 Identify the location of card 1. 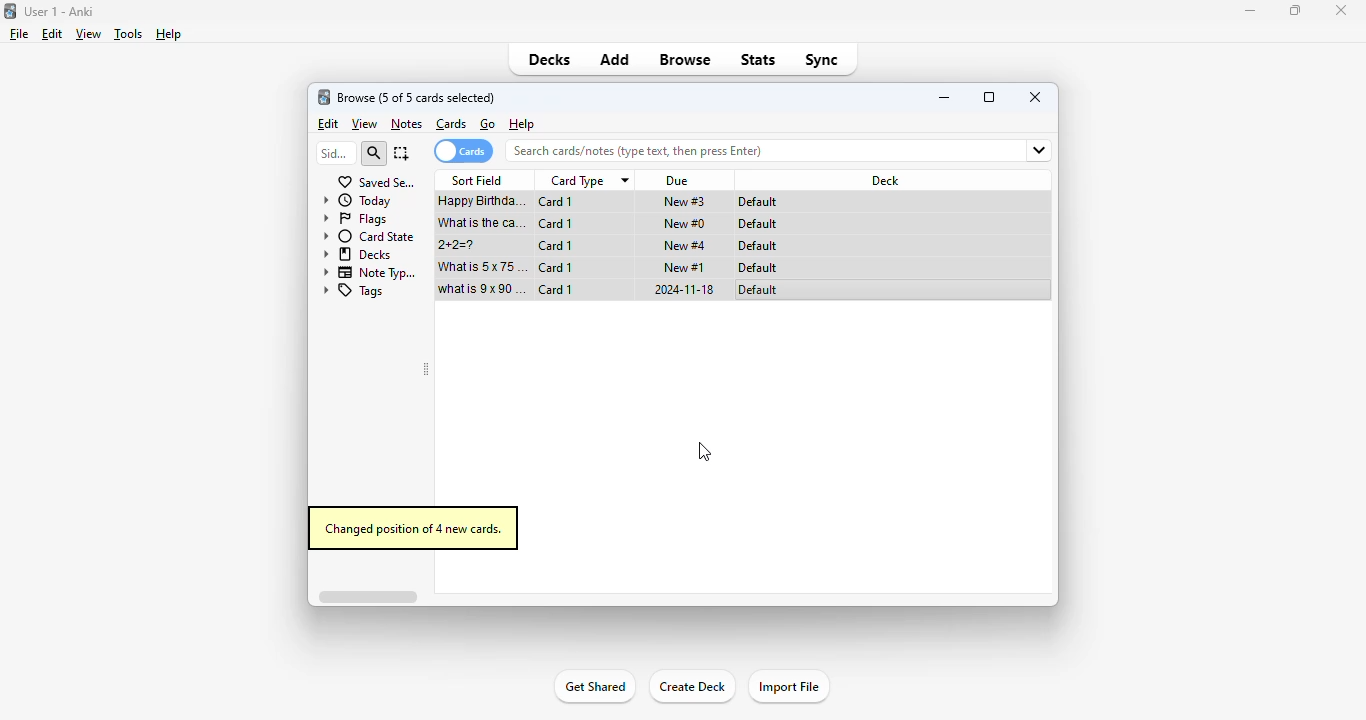
(555, 267).